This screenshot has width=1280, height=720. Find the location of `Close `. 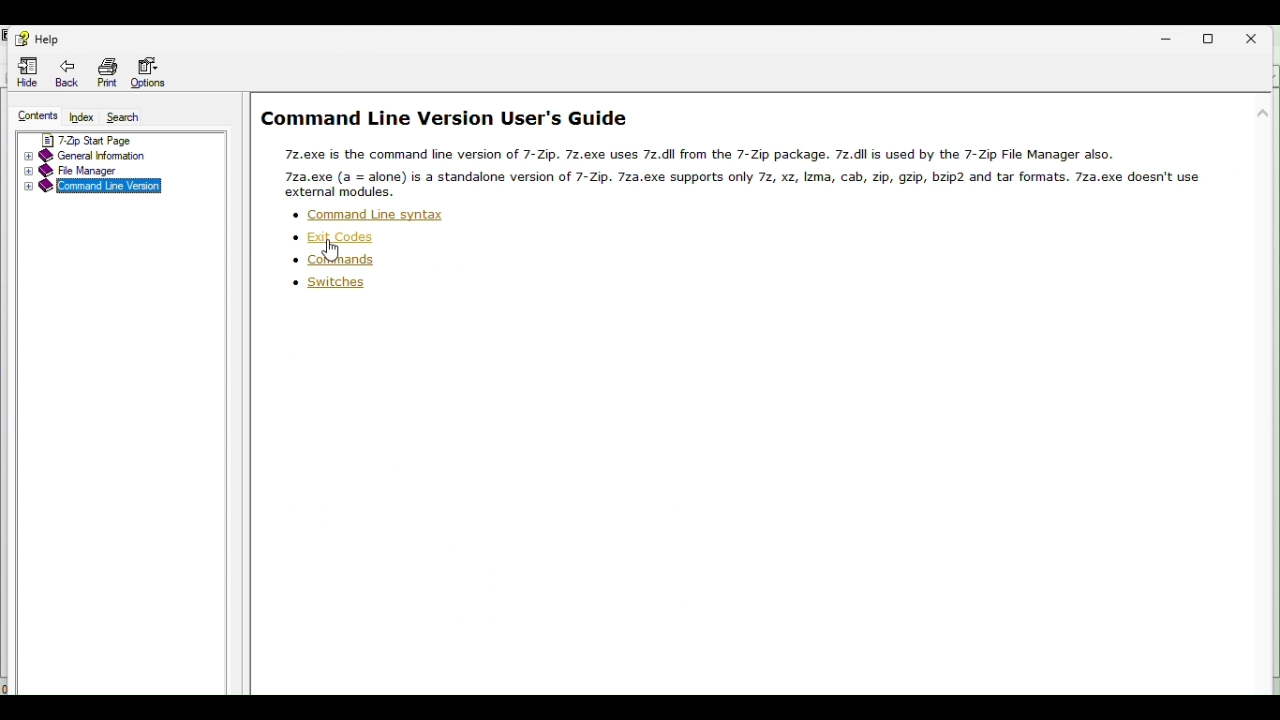

Close  is located at coordinates (1259, 34).